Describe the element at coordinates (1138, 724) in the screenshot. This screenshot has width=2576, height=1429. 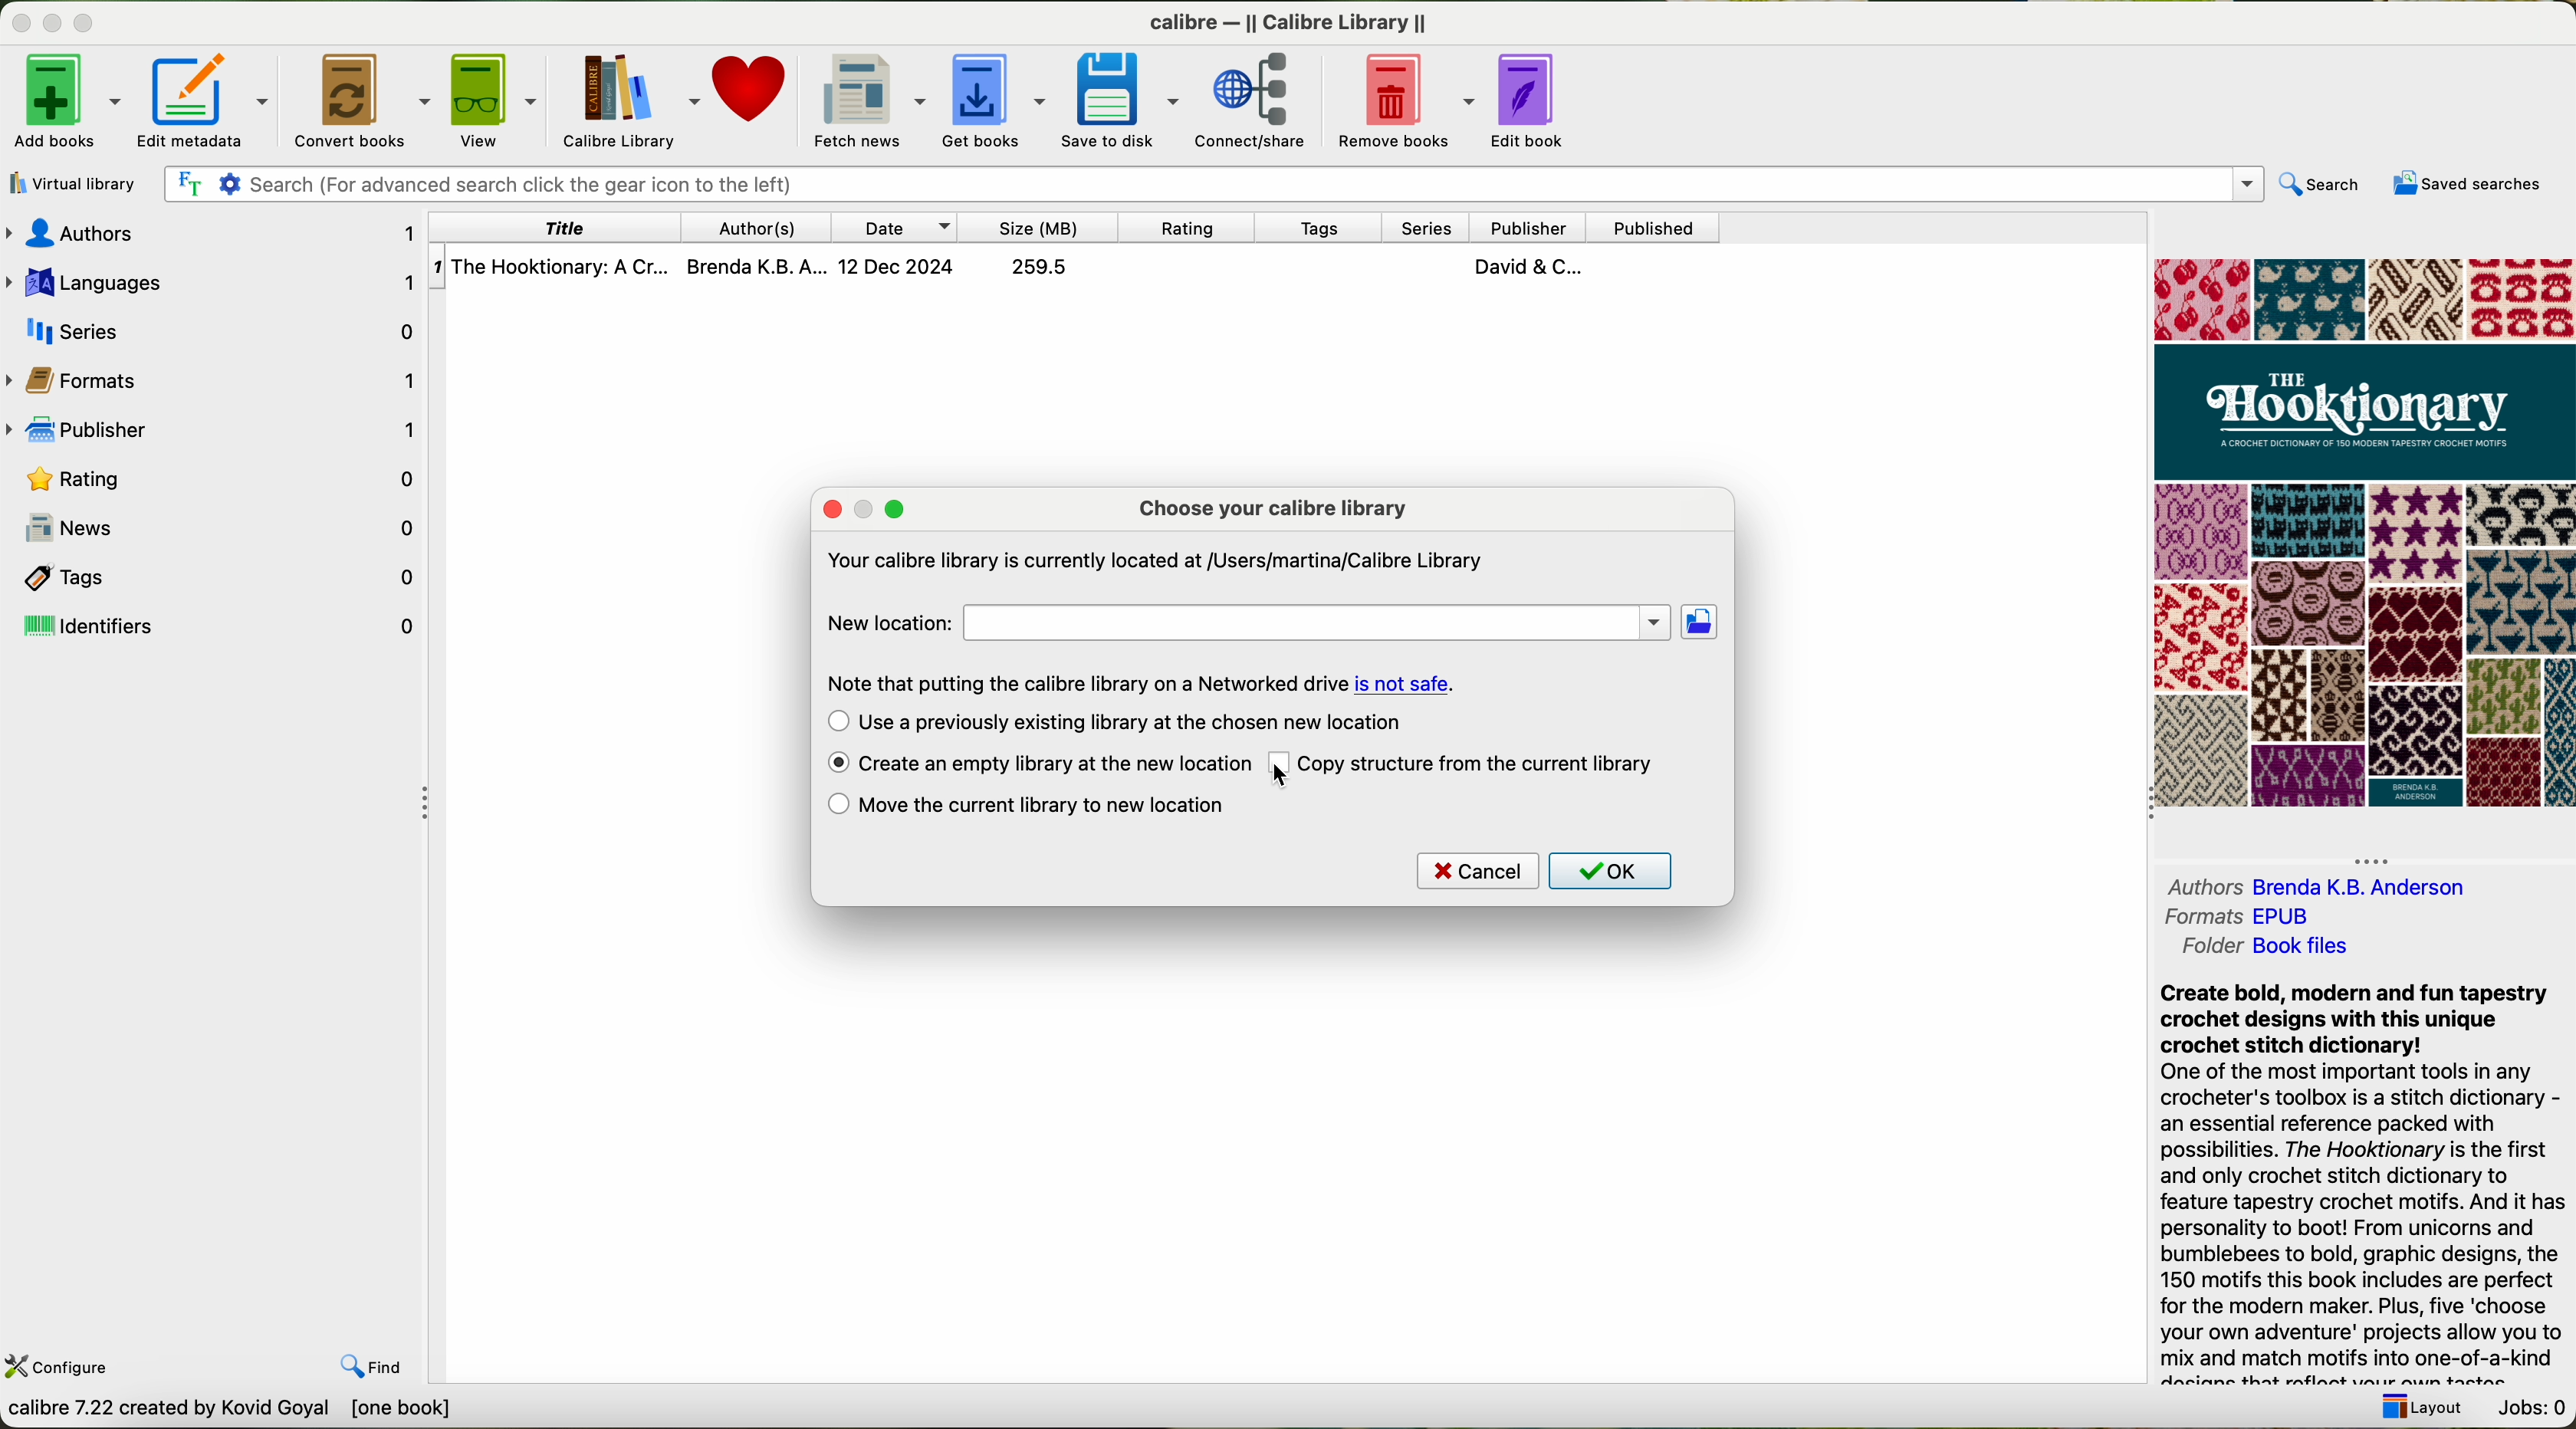
I see `use a previously existing library at the chosen new location` at that location.